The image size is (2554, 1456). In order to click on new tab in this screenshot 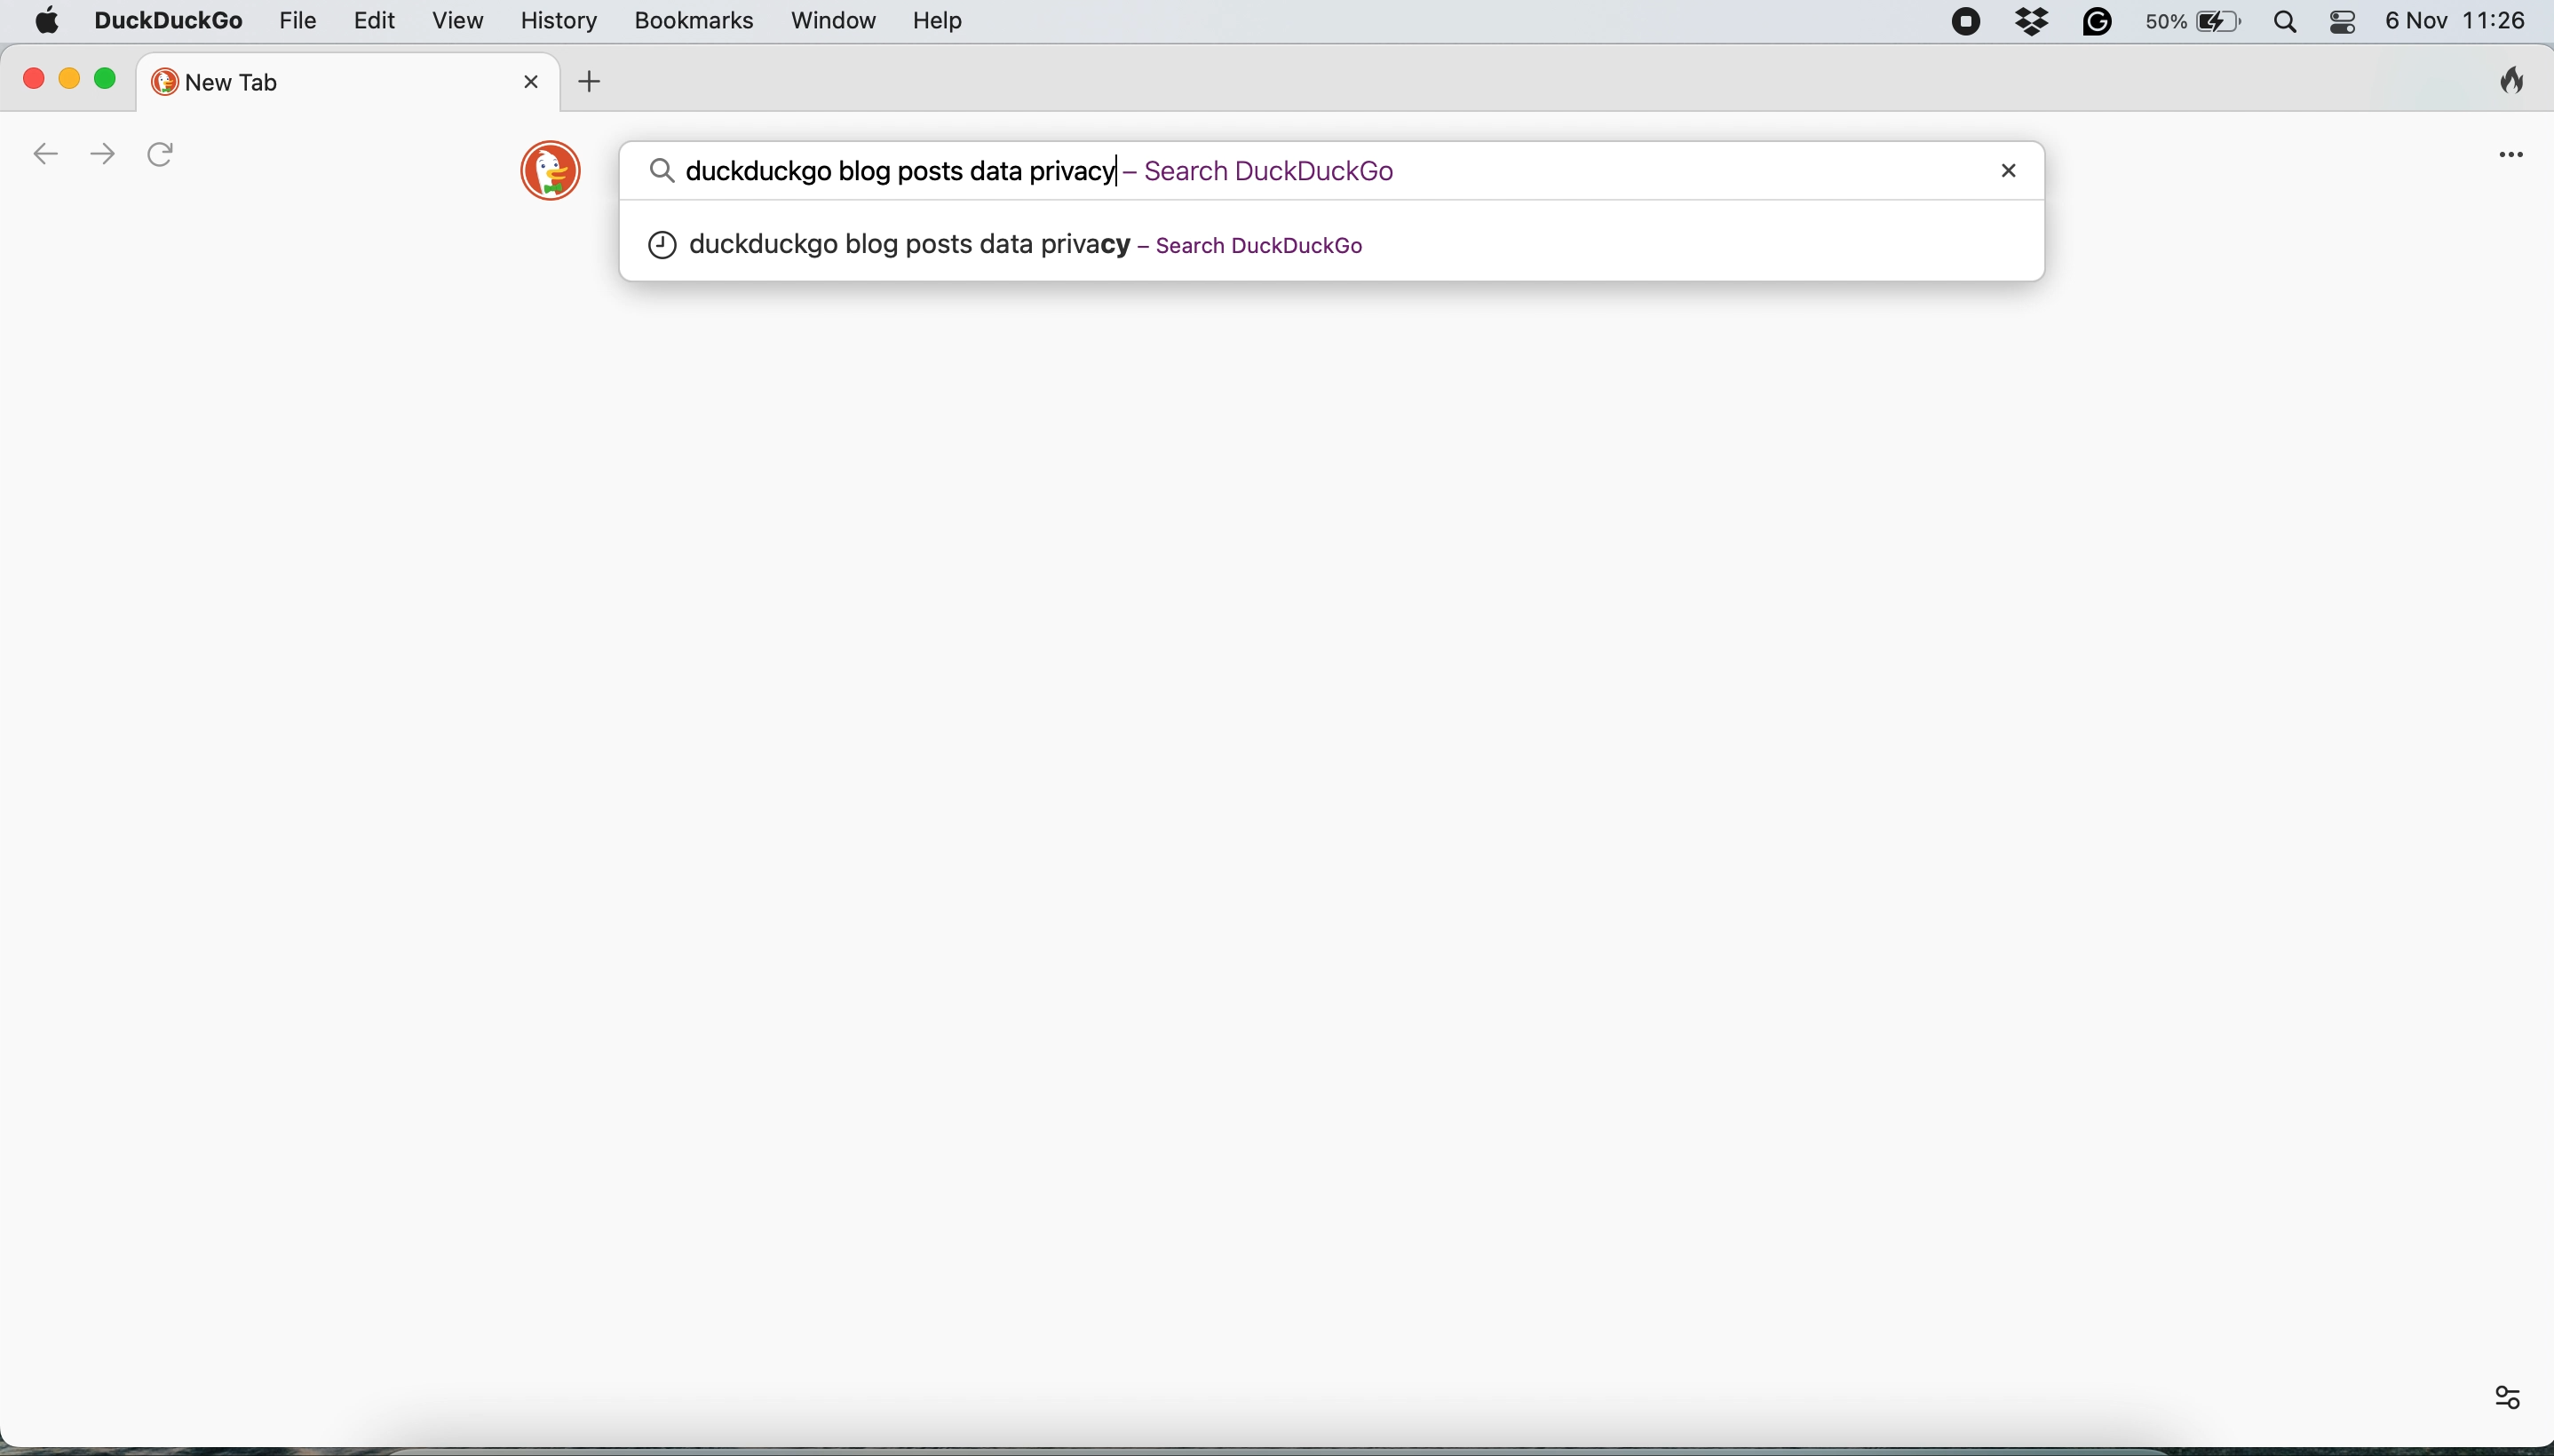, I will do `click(588, 77)`.